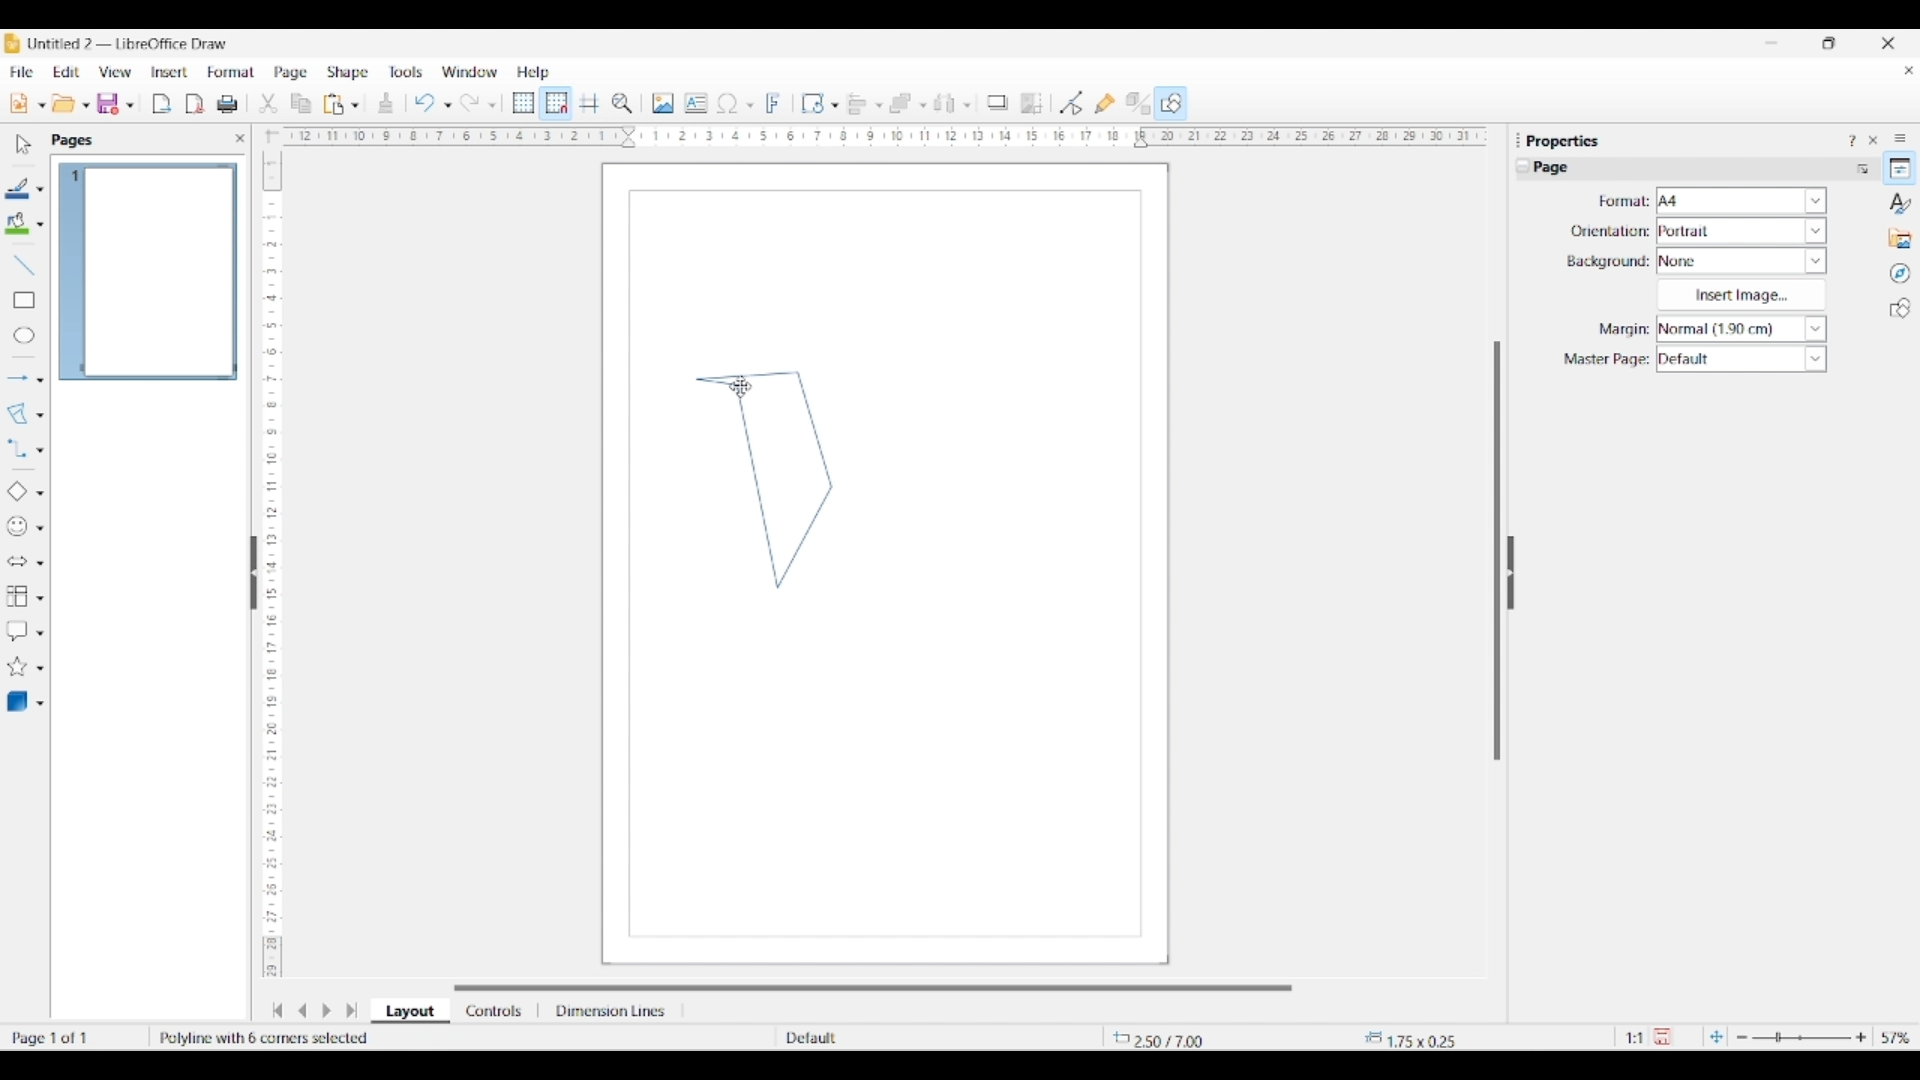 Image resolution: width=1920 pixels, height=1080 pixels. Describe the element at coordinates (1828, 43) in the screenshot. I see `Show interface in smaller tab` at that location.